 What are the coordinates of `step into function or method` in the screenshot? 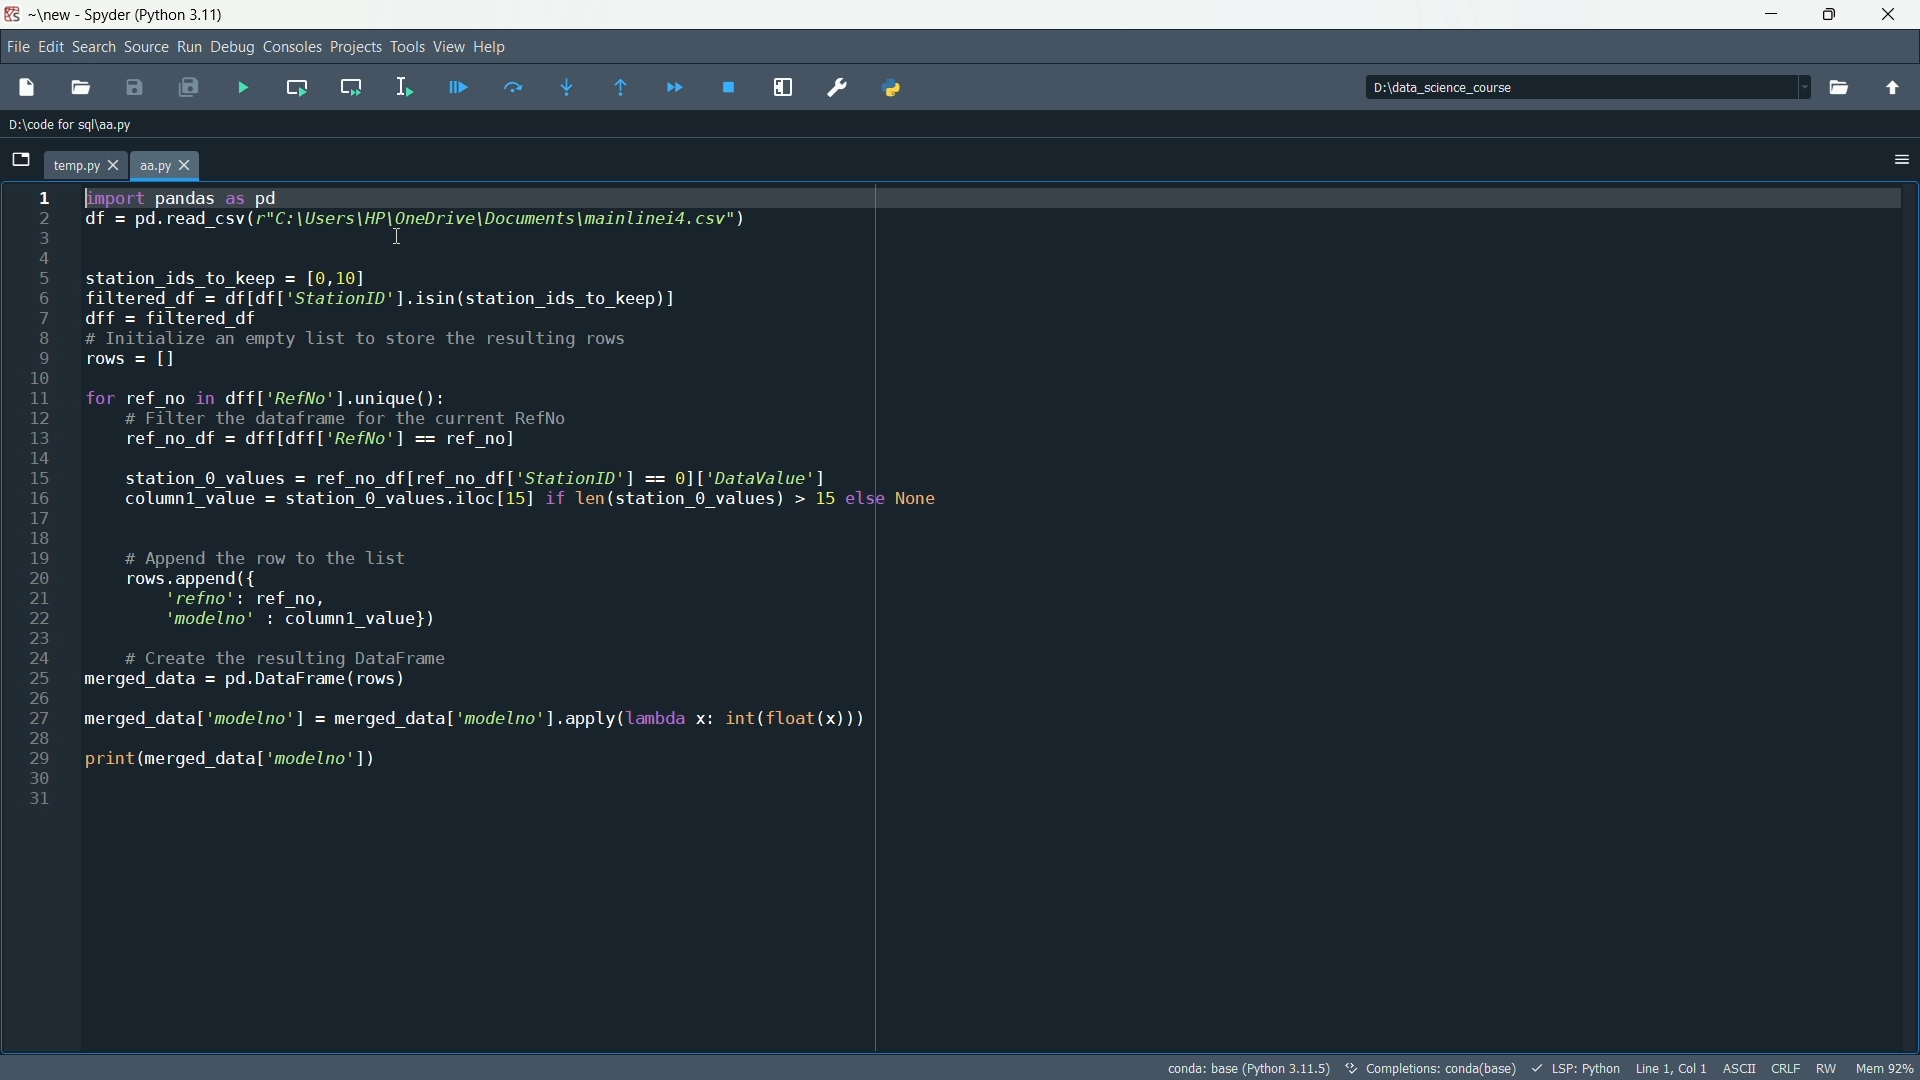 It's located at (568, 86).